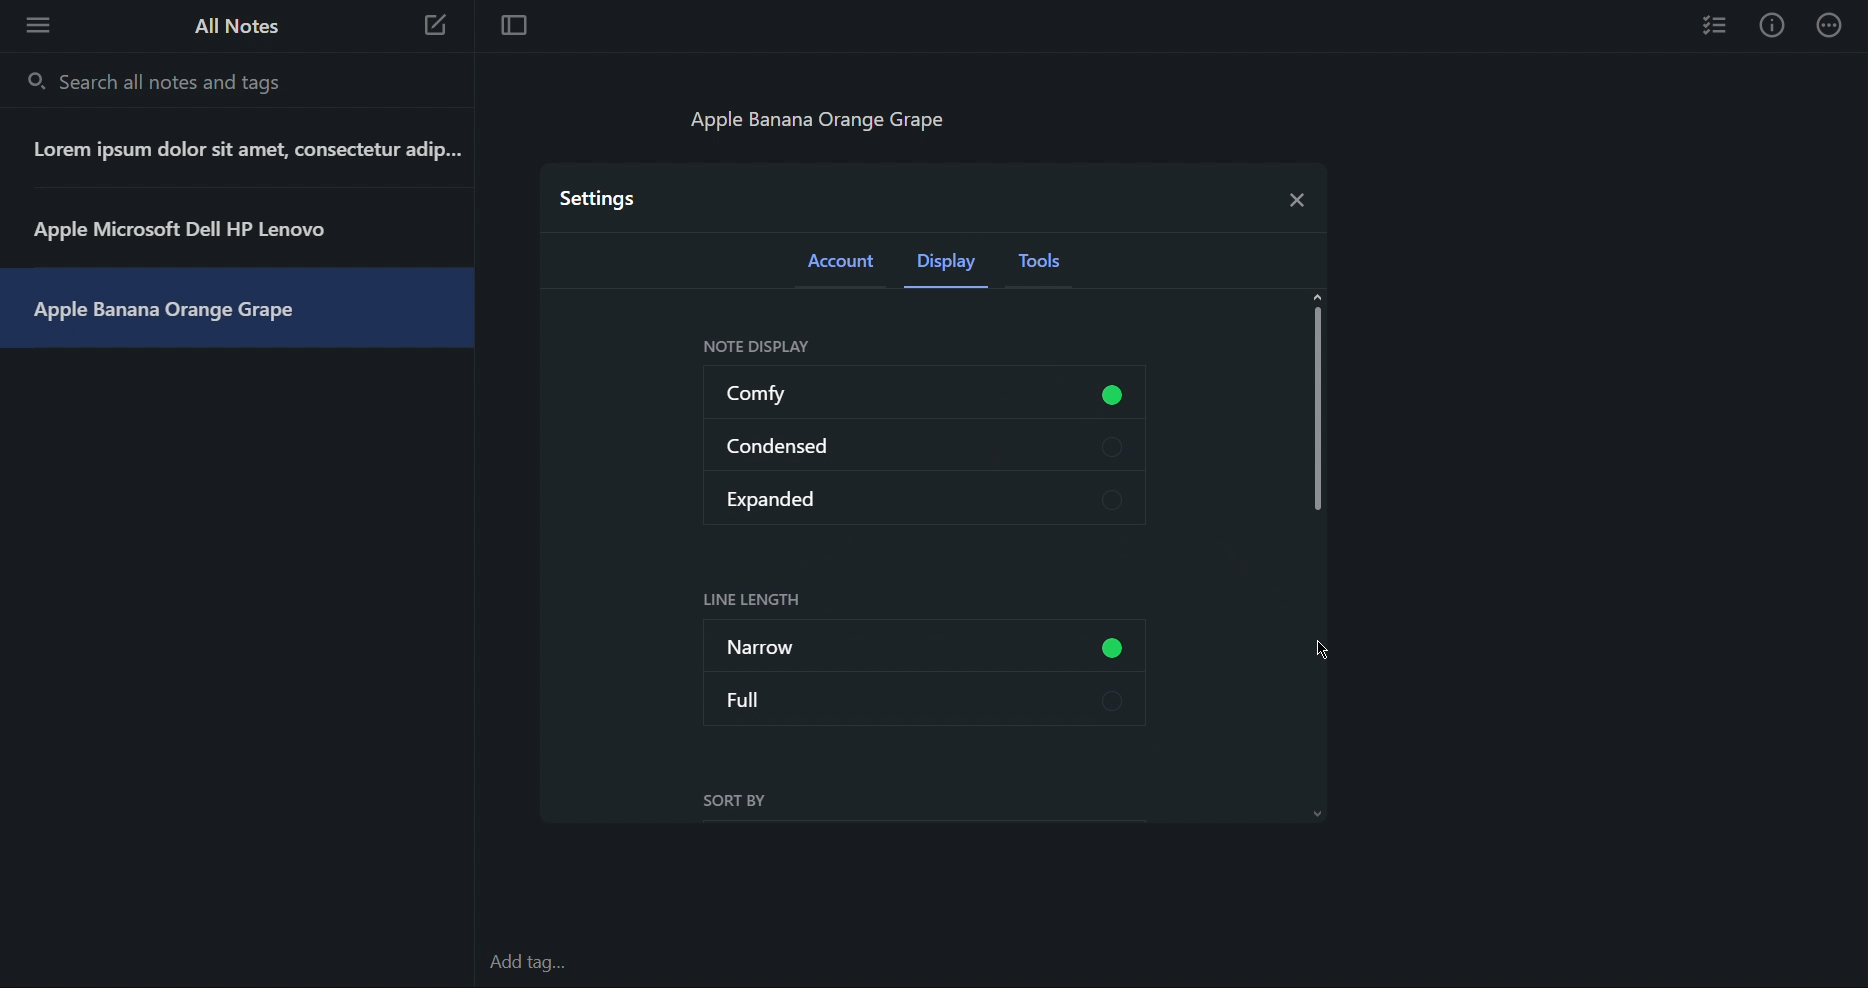  What do you see at coordinates (866, 644) in the screenshot?
I see `Narrow` at bounding box center [866, 644].